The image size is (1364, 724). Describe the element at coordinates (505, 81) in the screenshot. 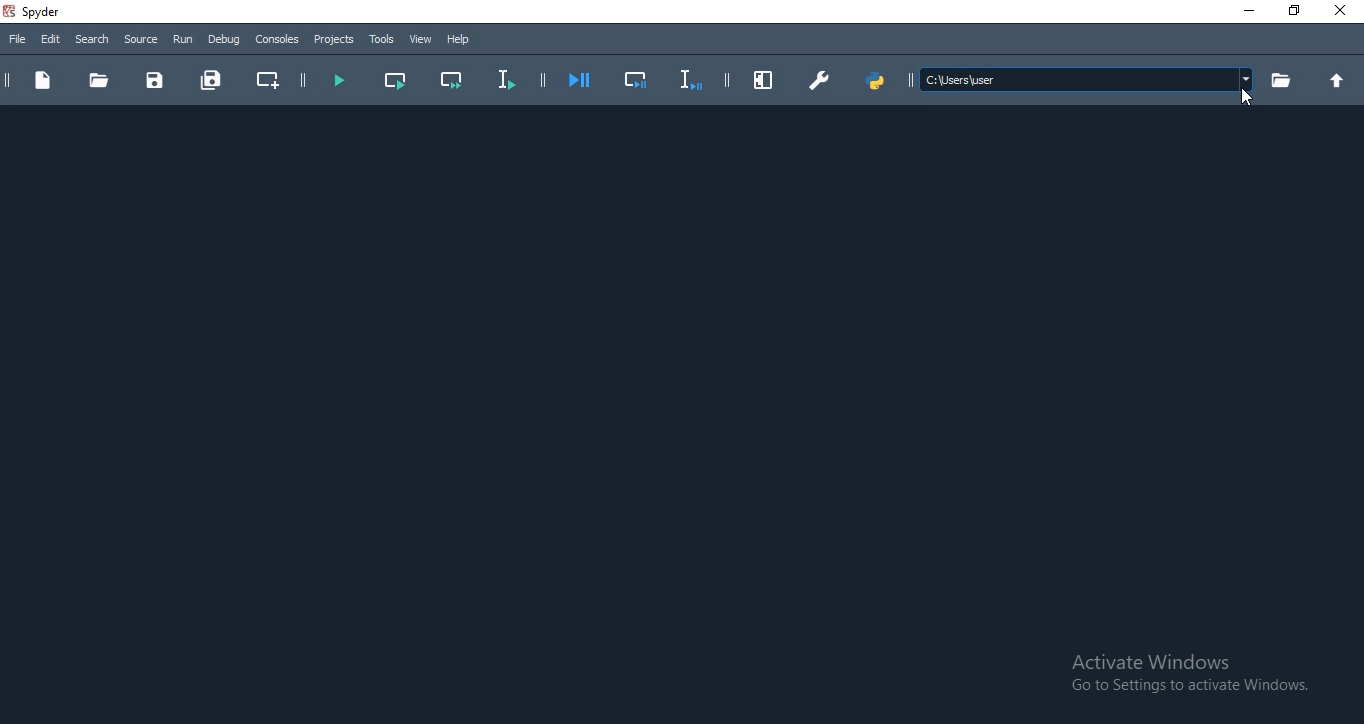

I see `run selection` at that location.